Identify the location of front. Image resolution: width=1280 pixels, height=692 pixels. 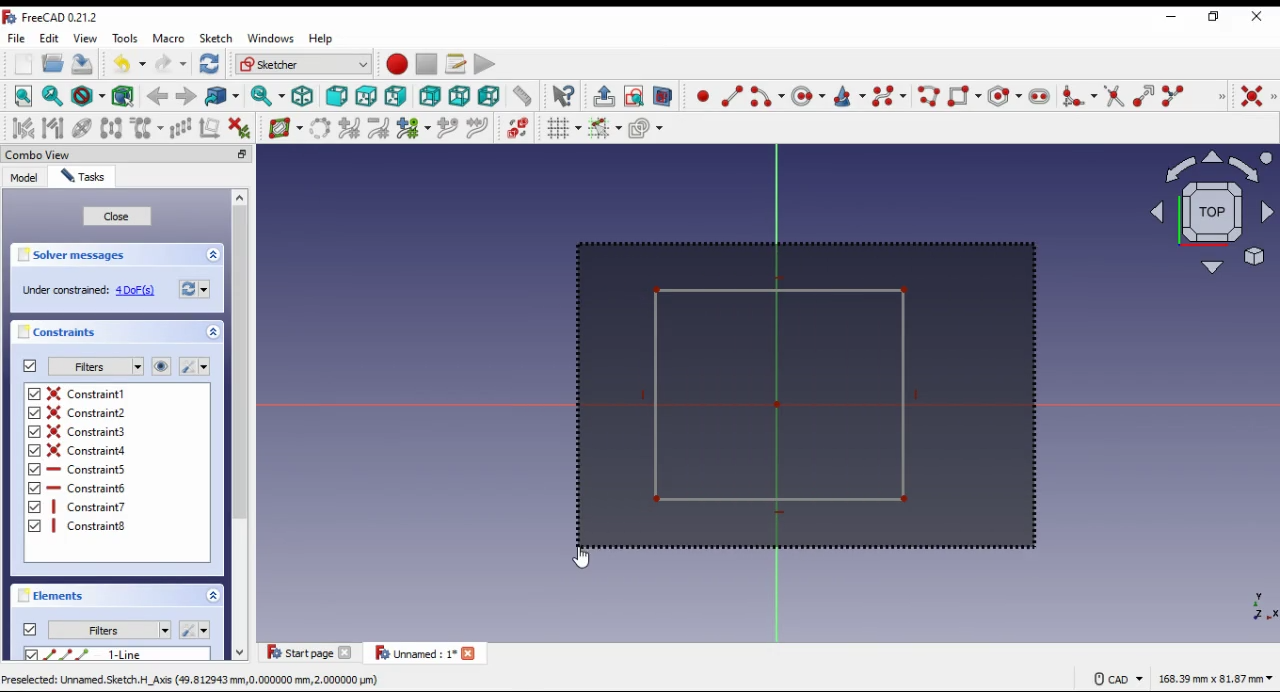
(336, 96).